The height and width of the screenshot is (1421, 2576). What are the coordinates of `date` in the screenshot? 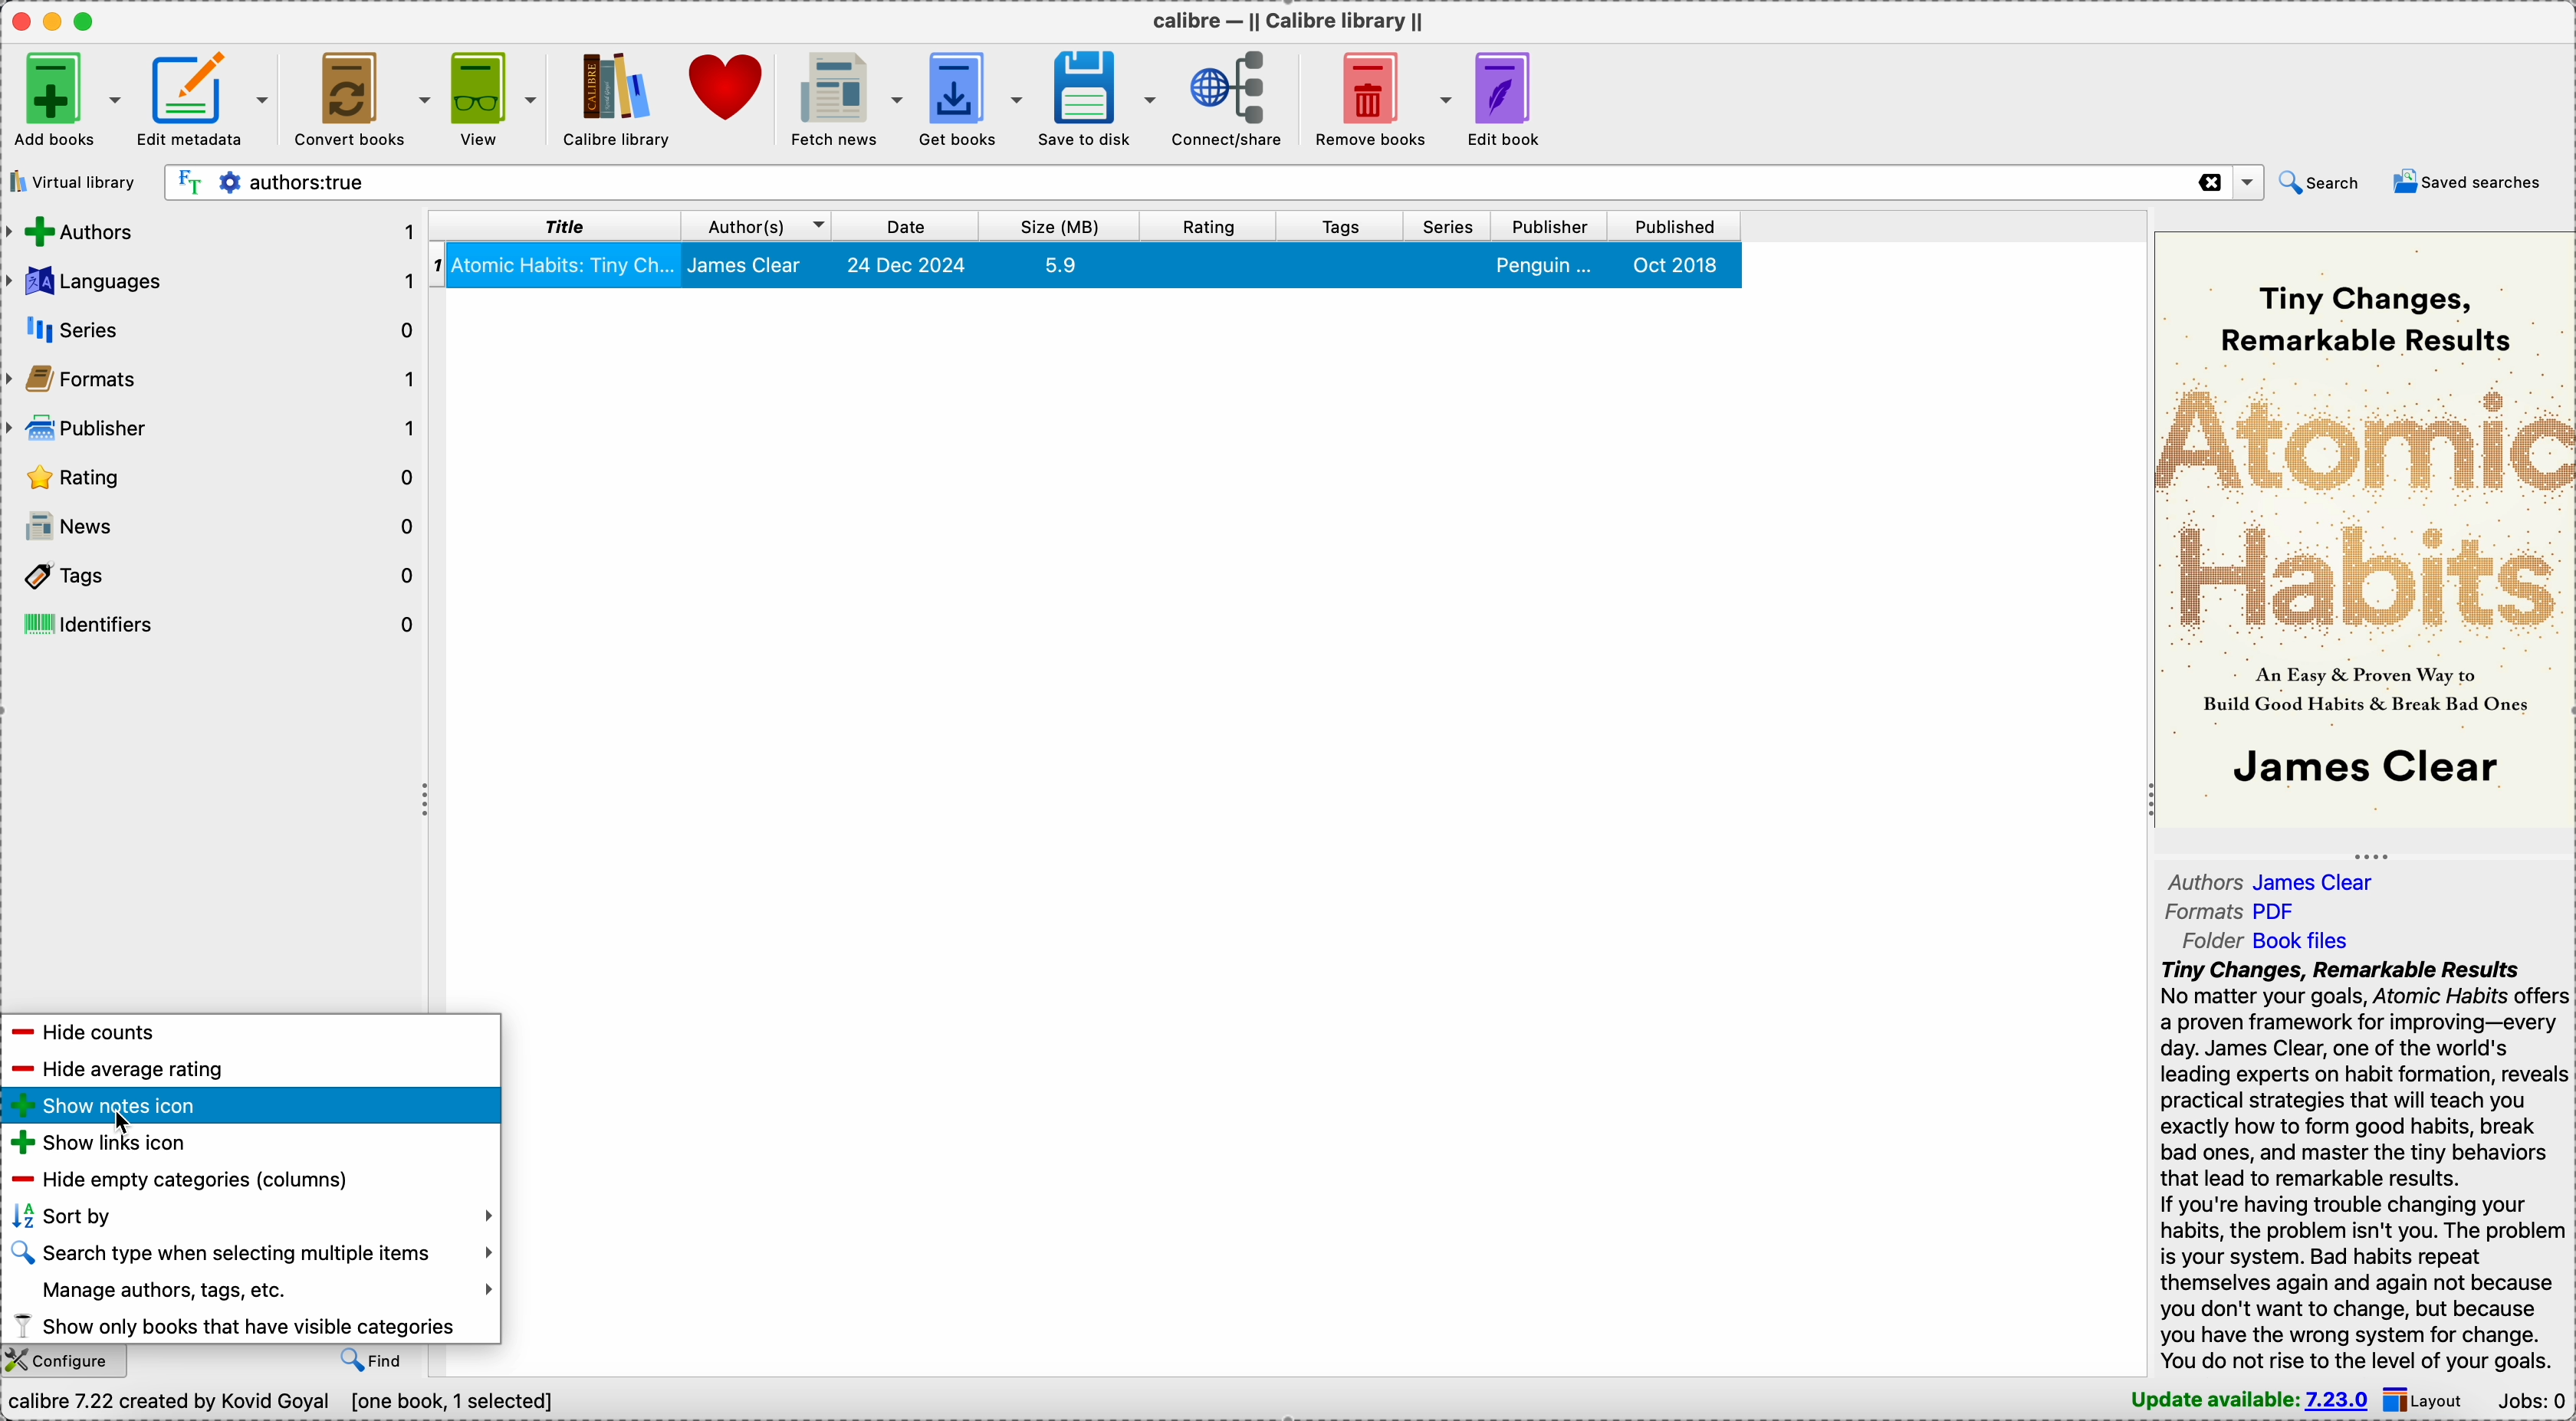 It's located at (908, 226).